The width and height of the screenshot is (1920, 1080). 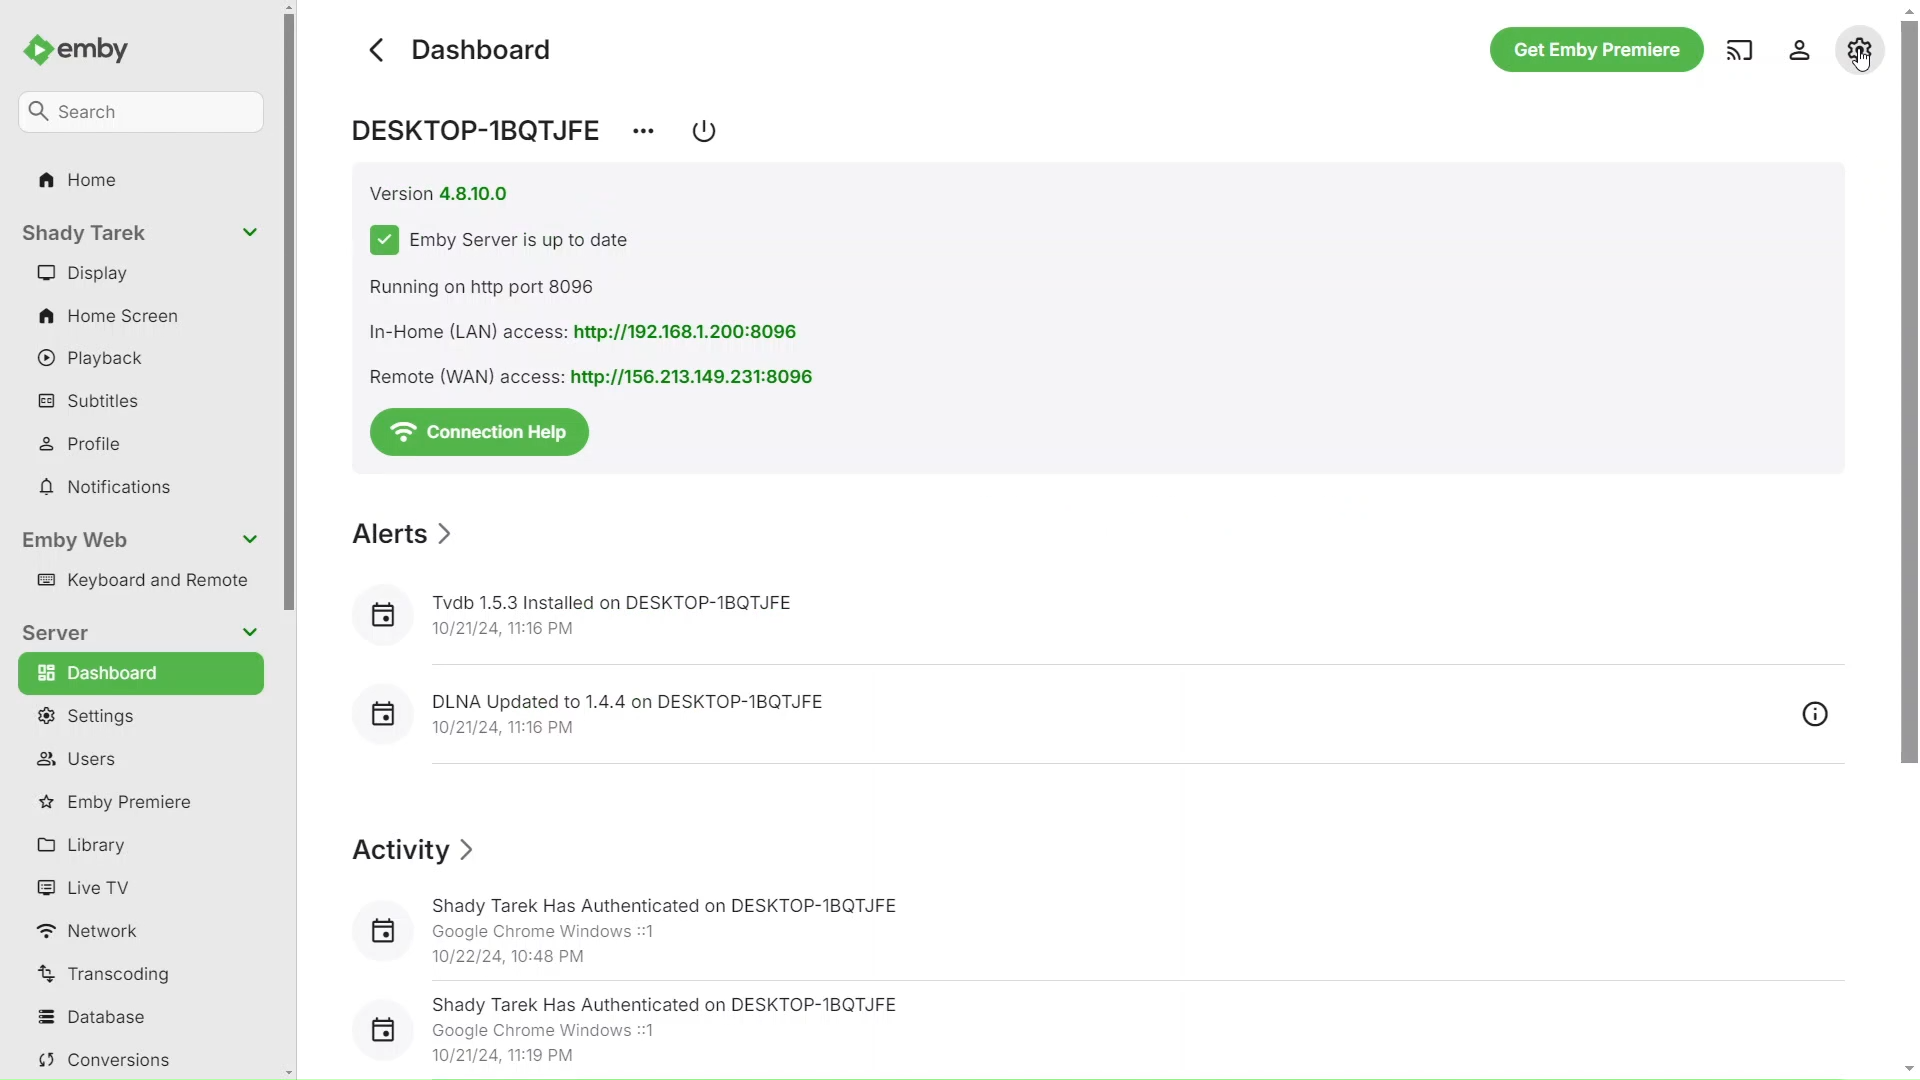 What do you see at coordinates (142, 539) in the screenshot?
I see `Emby Web` at bounding box center [142, 539].